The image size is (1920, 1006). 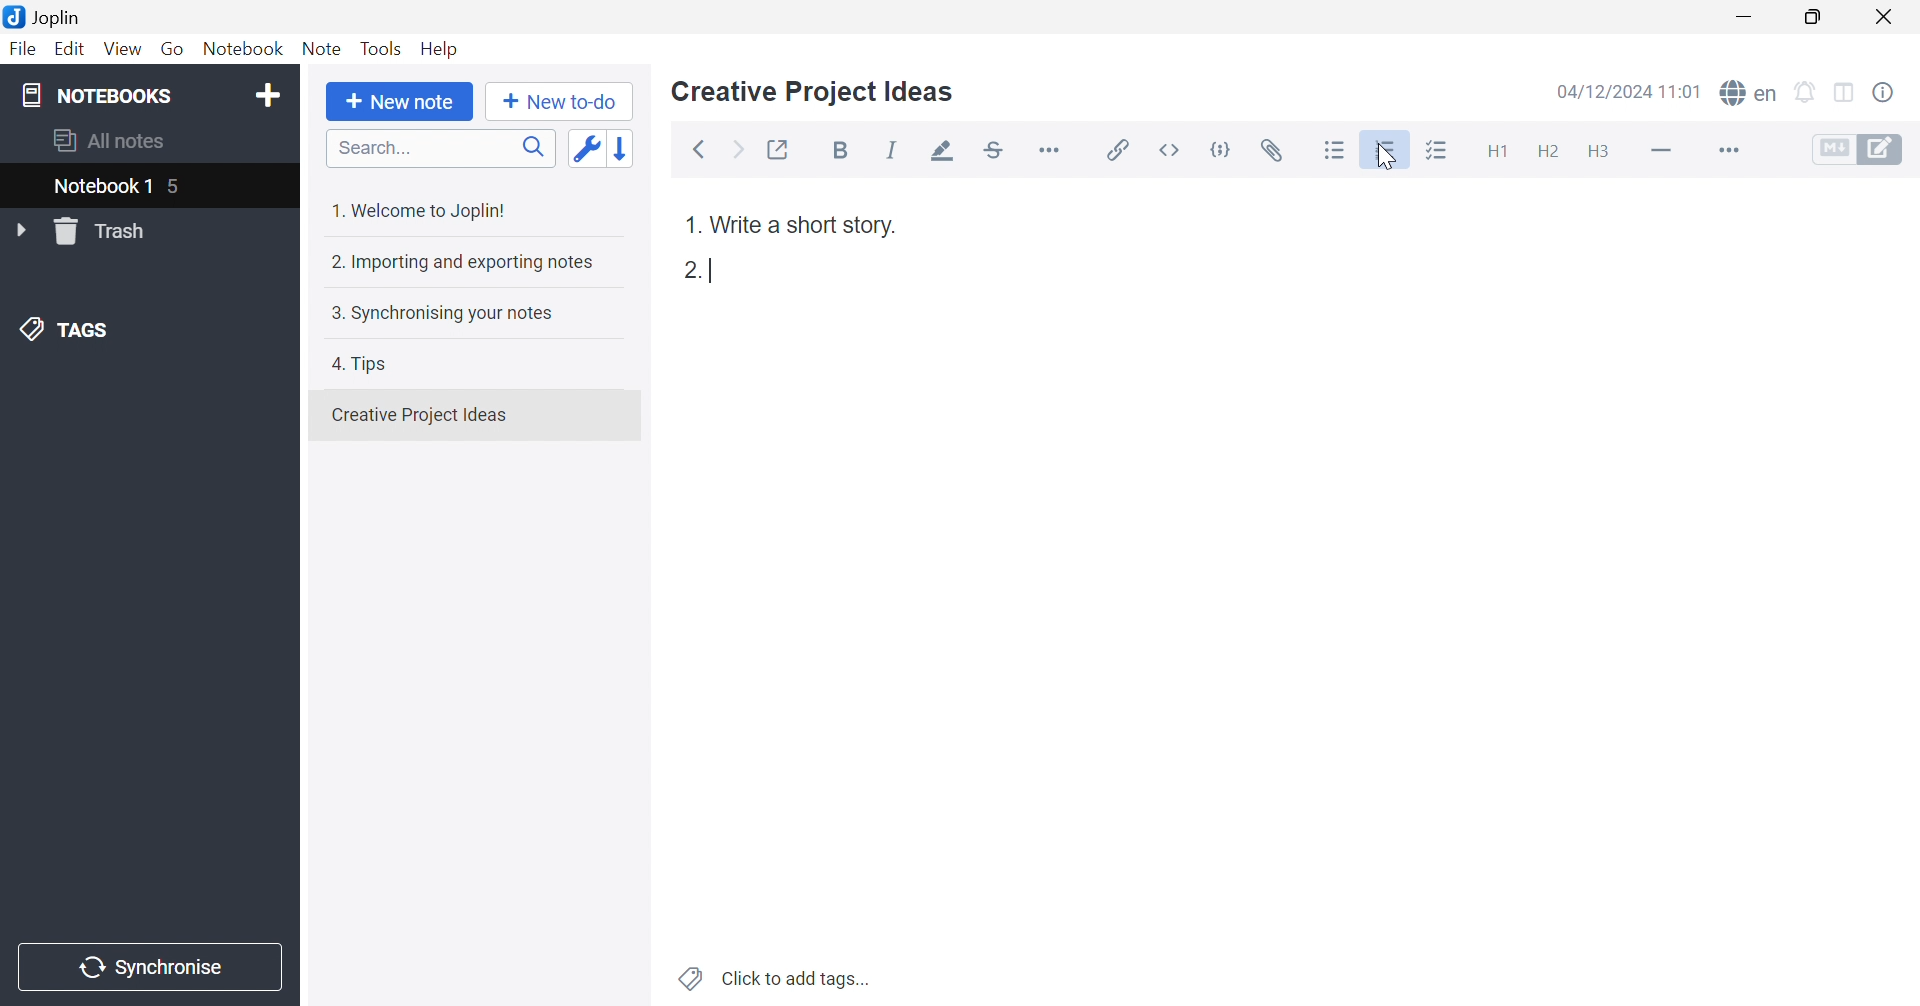 I want to click on Toggle sort order field, so click(x=587, y=149).